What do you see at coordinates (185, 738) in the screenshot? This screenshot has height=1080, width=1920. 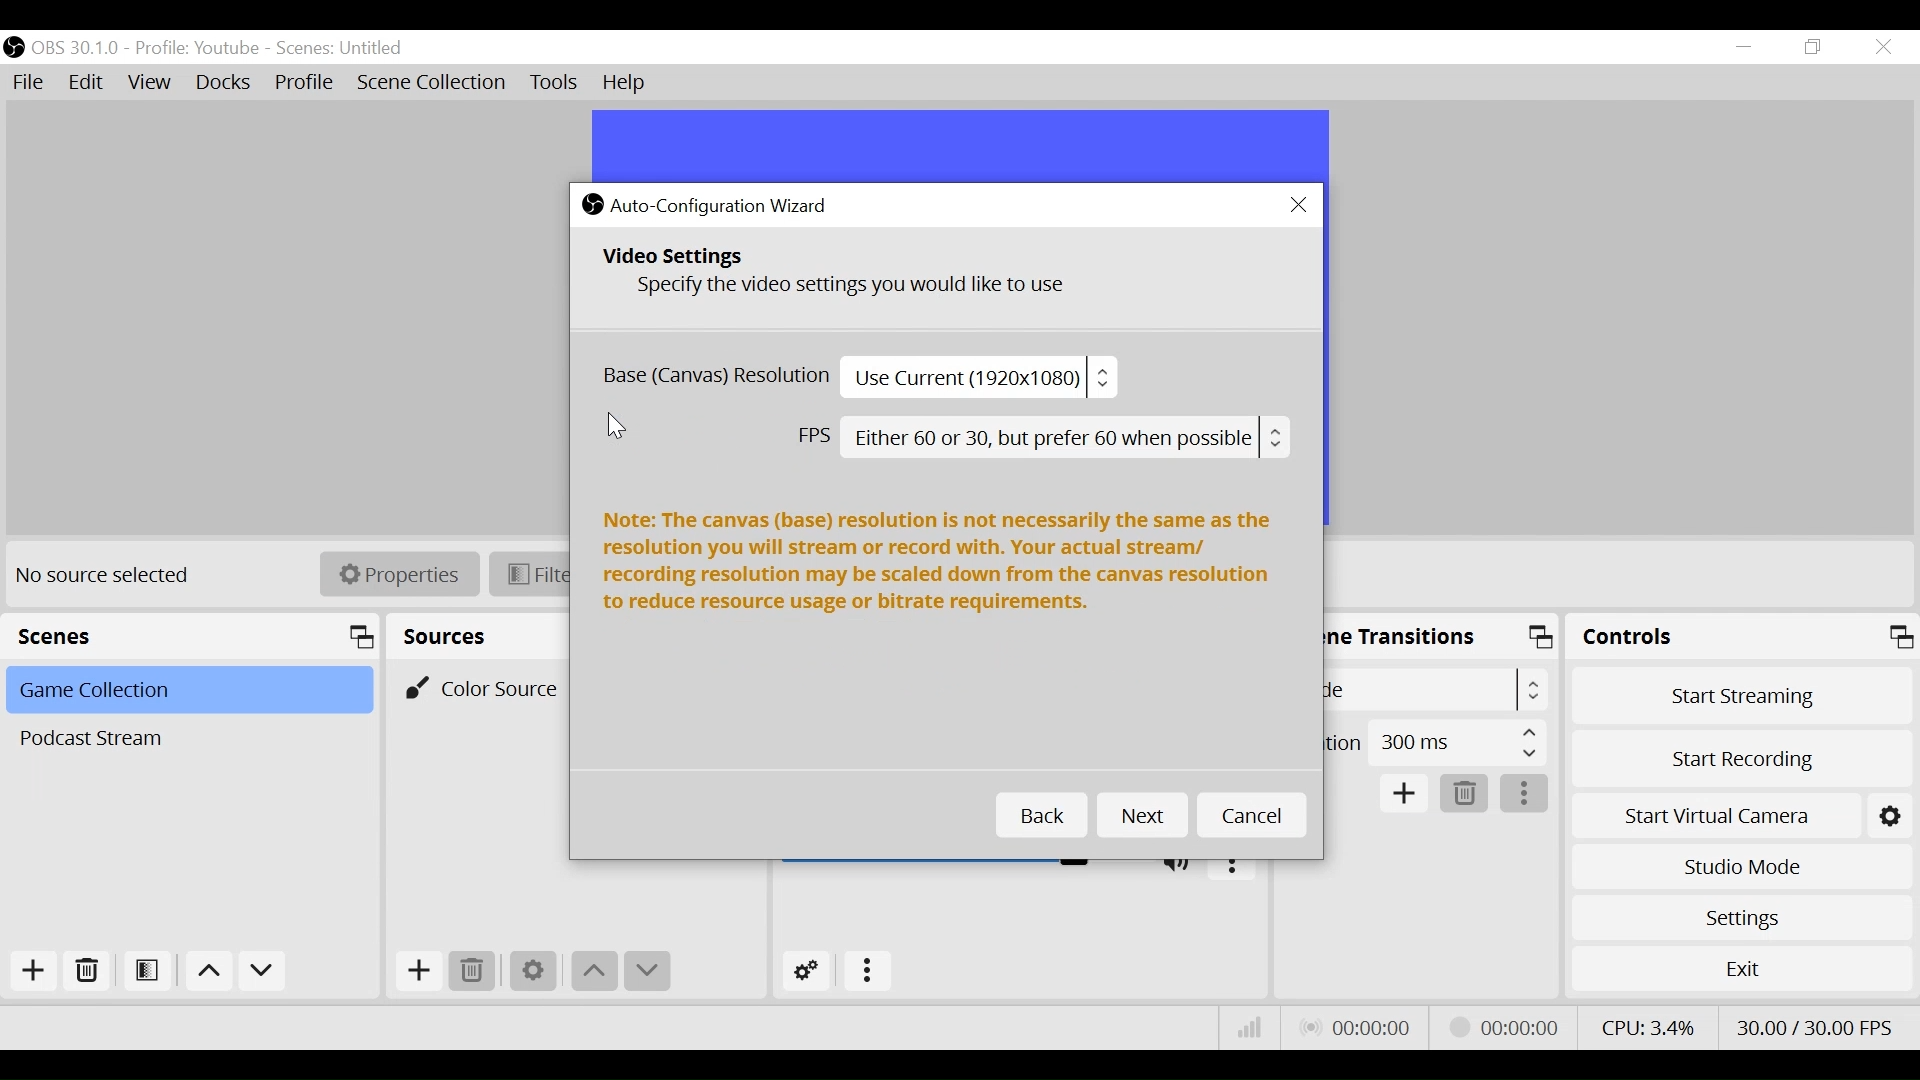 I see `Scene` at bounding box center [185, 738].